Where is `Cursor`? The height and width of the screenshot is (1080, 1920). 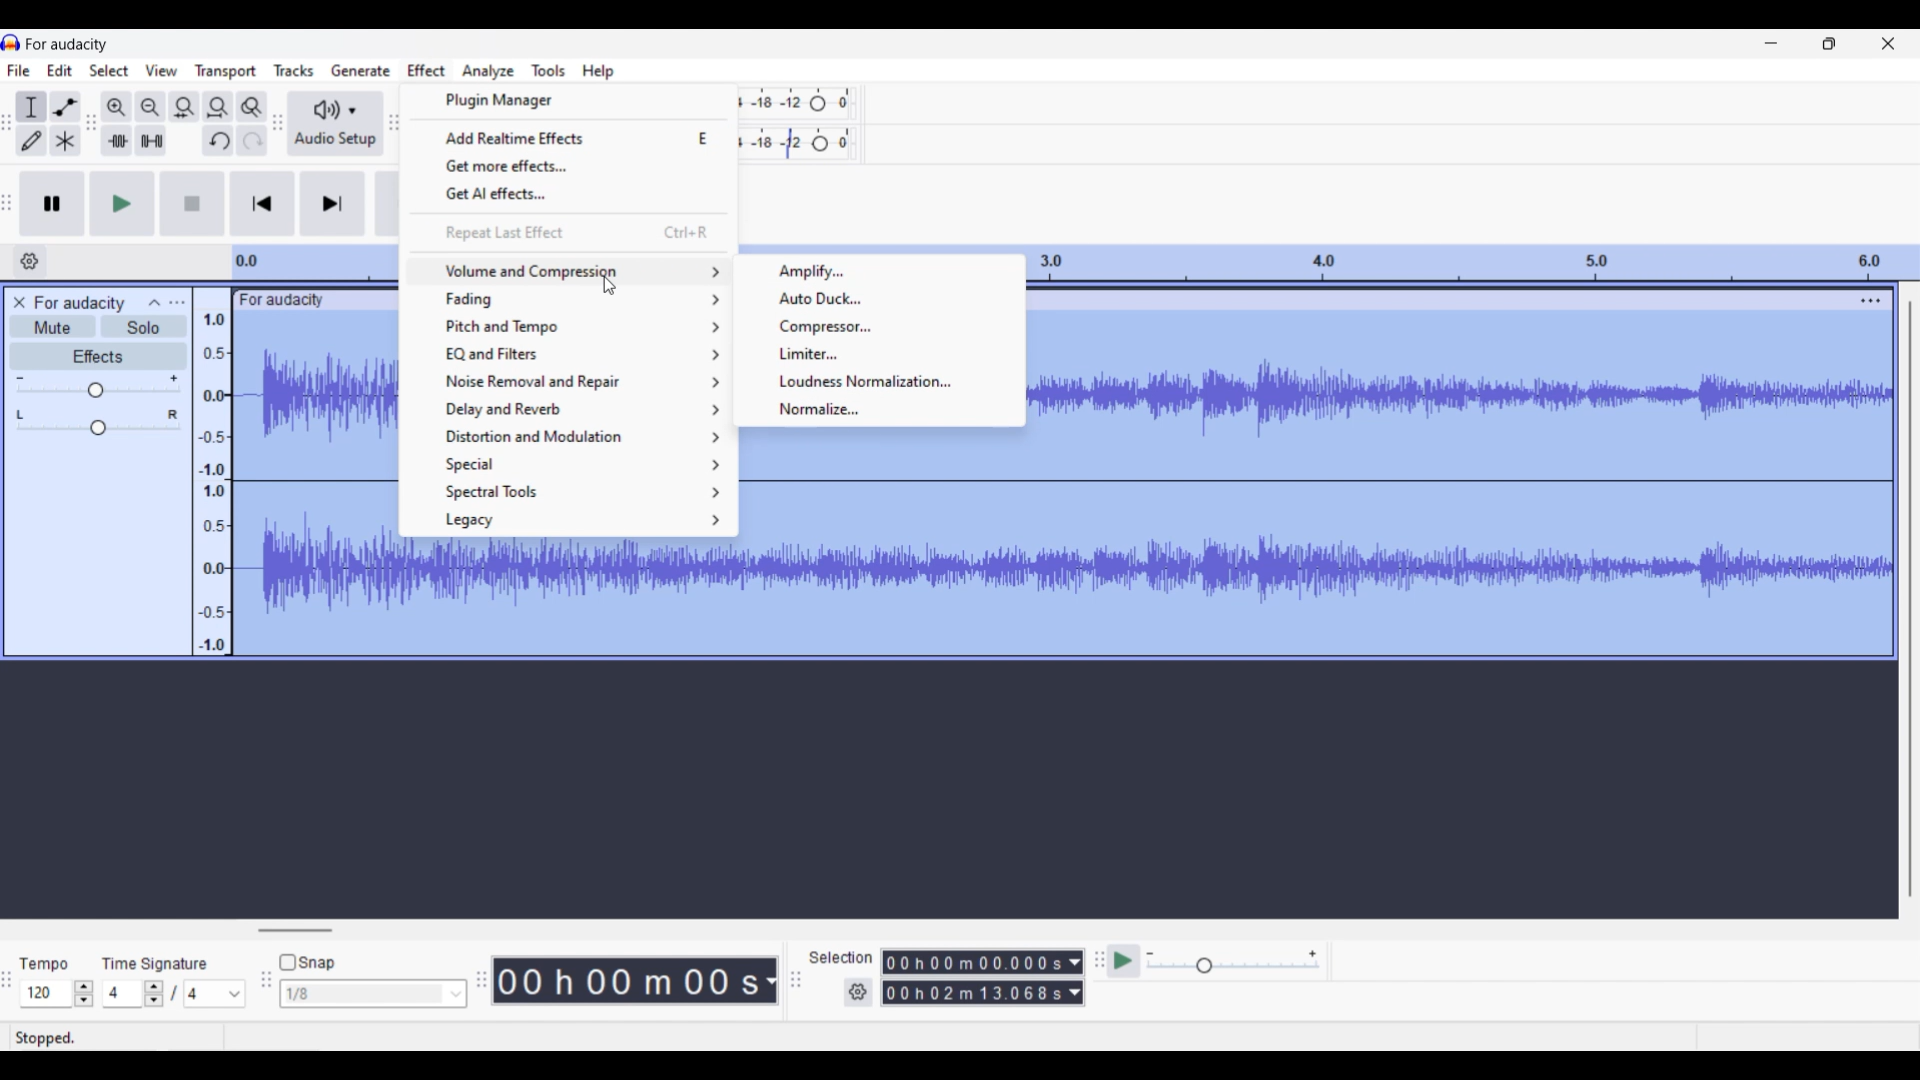
Cursor is located at coordinates (608, 285).